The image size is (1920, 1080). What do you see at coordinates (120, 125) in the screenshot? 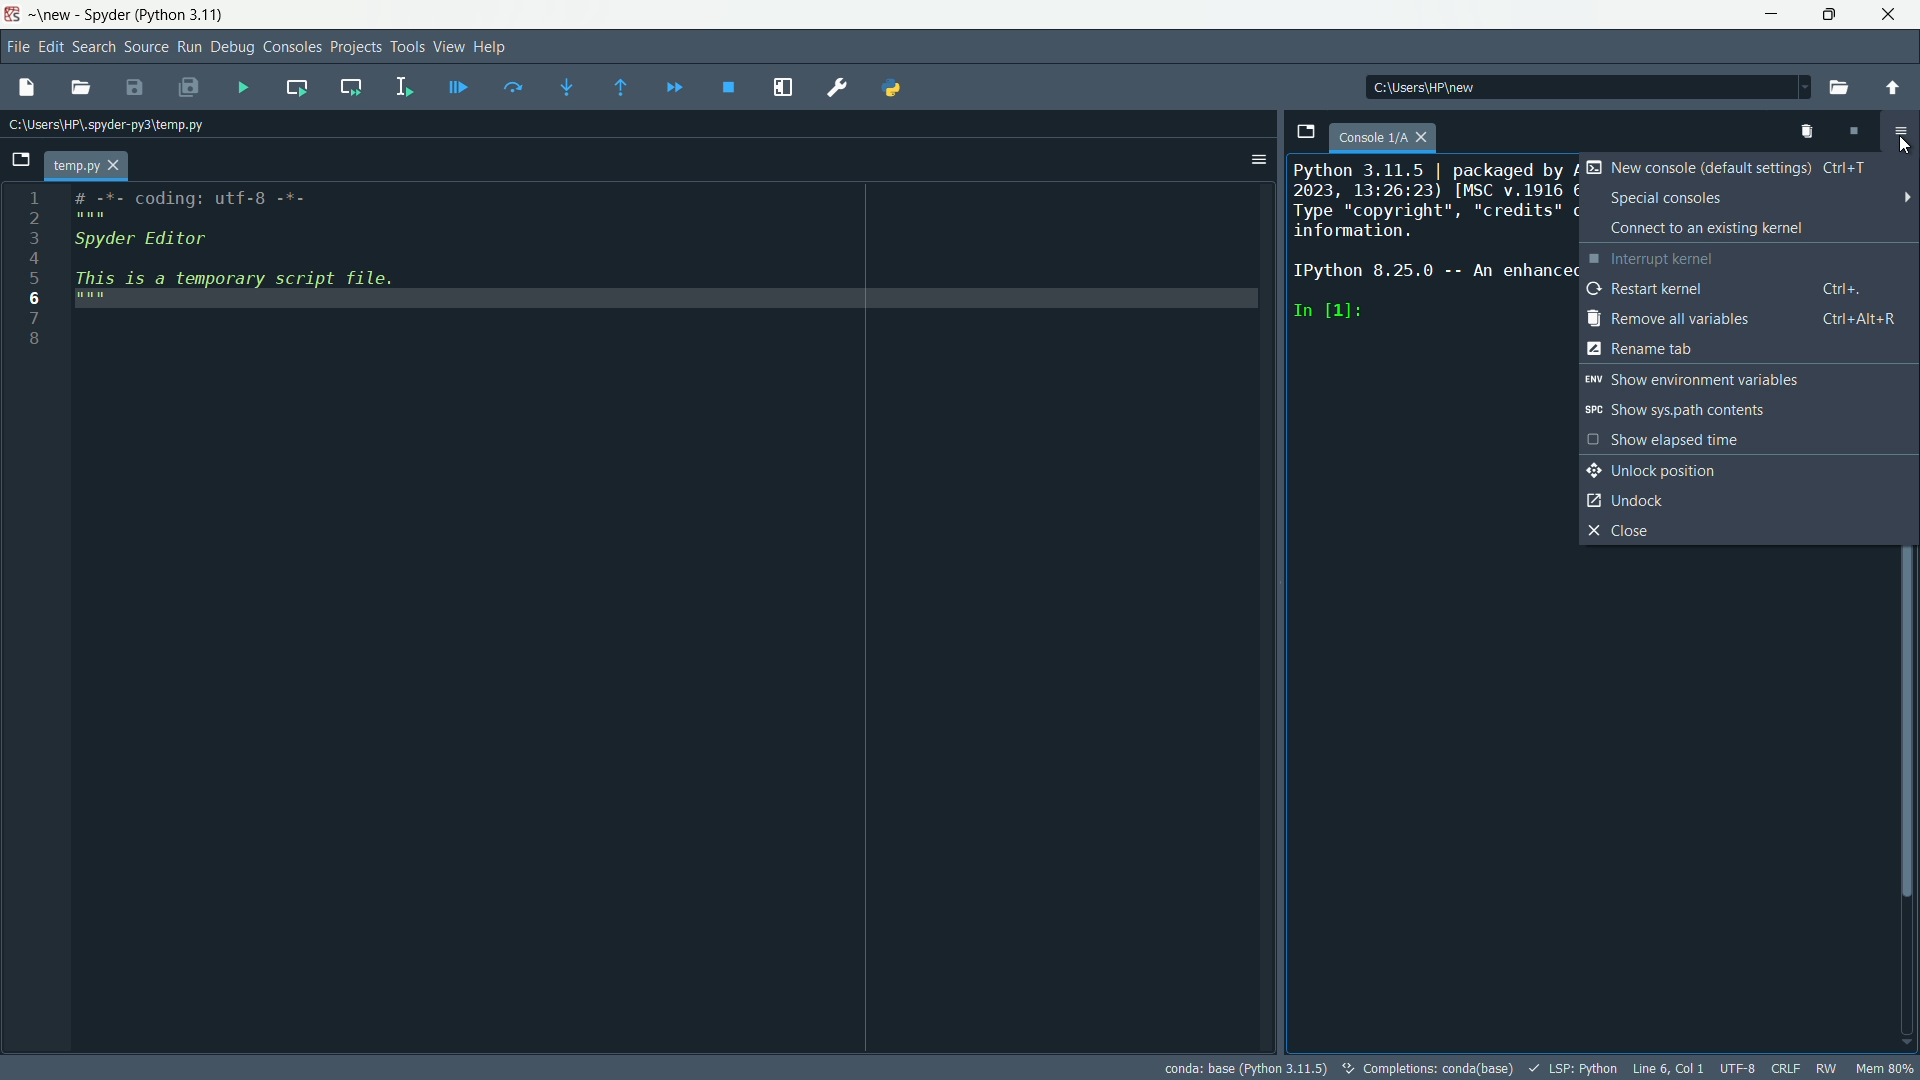
I see `C:\Users\HP\spyder-py3\temp.py` at bounding box center [120, 125].